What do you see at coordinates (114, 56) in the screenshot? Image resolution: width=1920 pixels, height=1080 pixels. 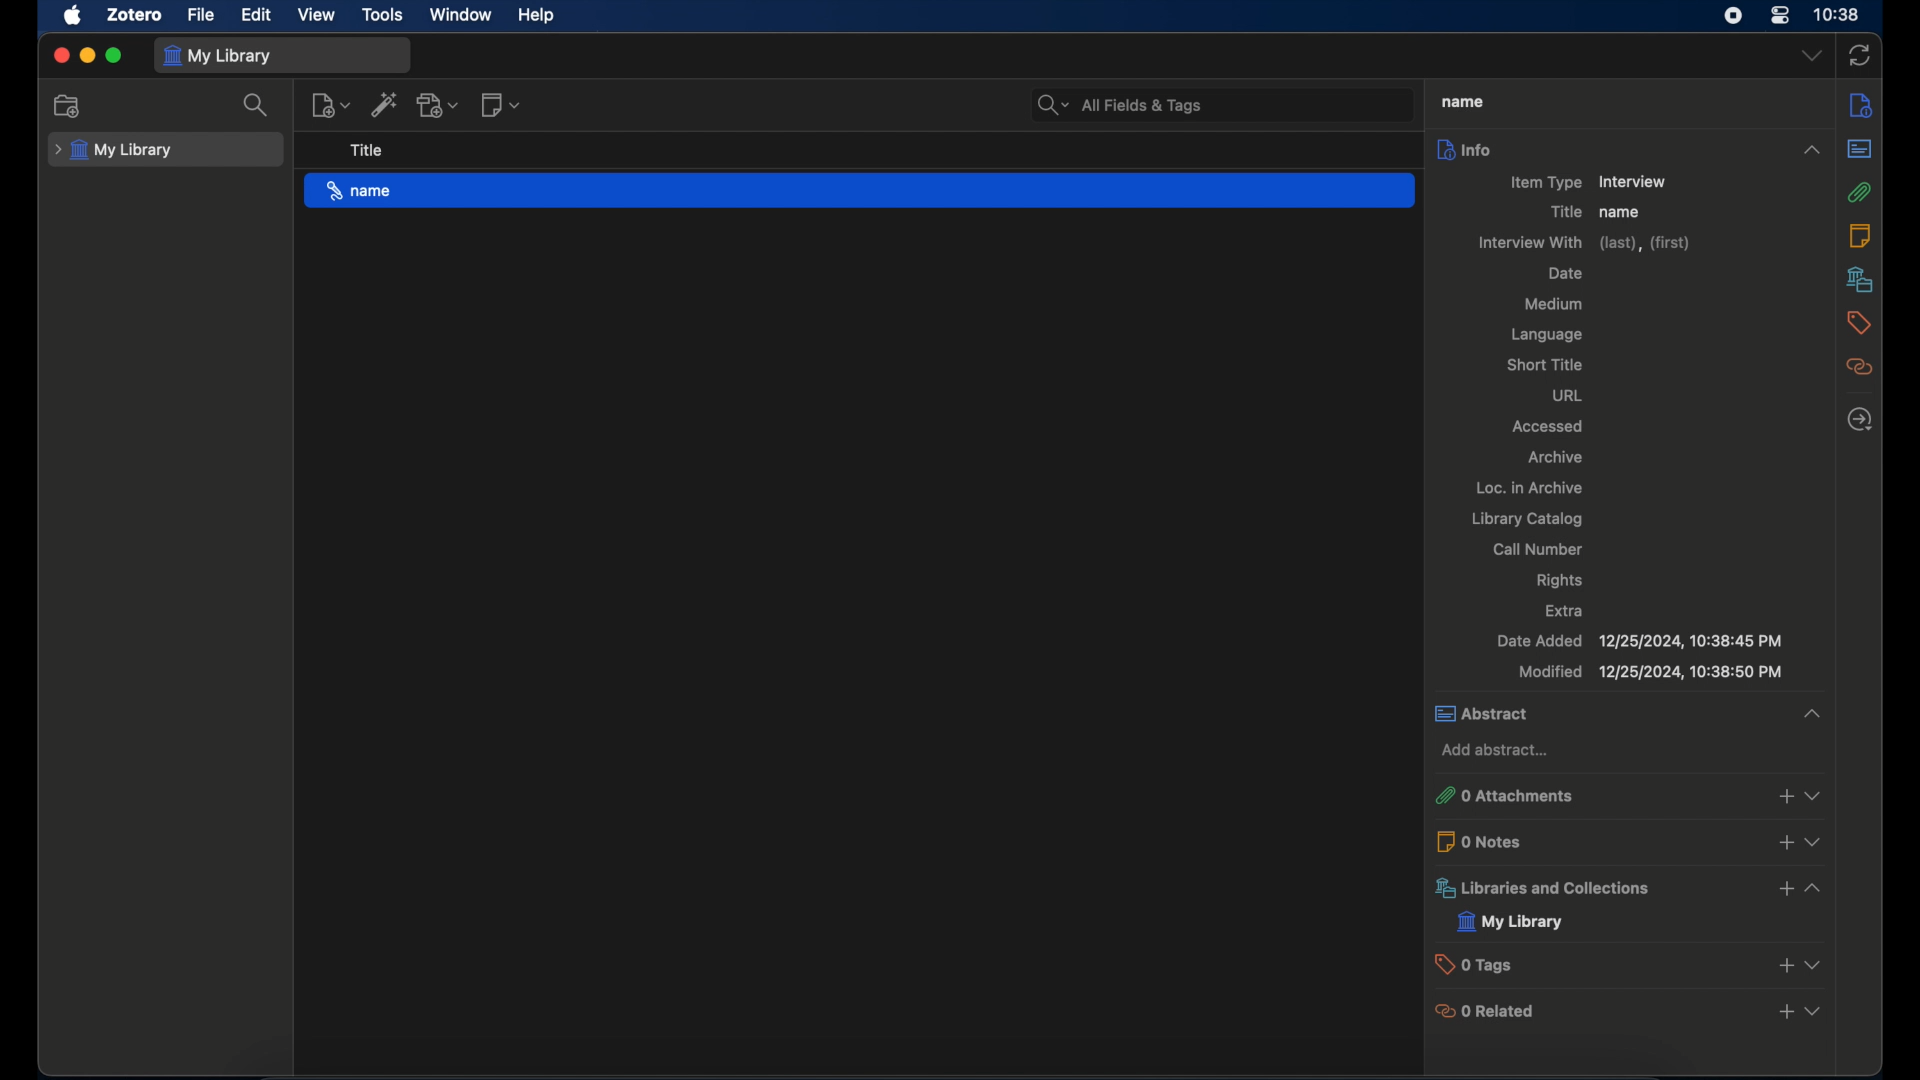 I see `maximize` at bounding box center [114, 56].